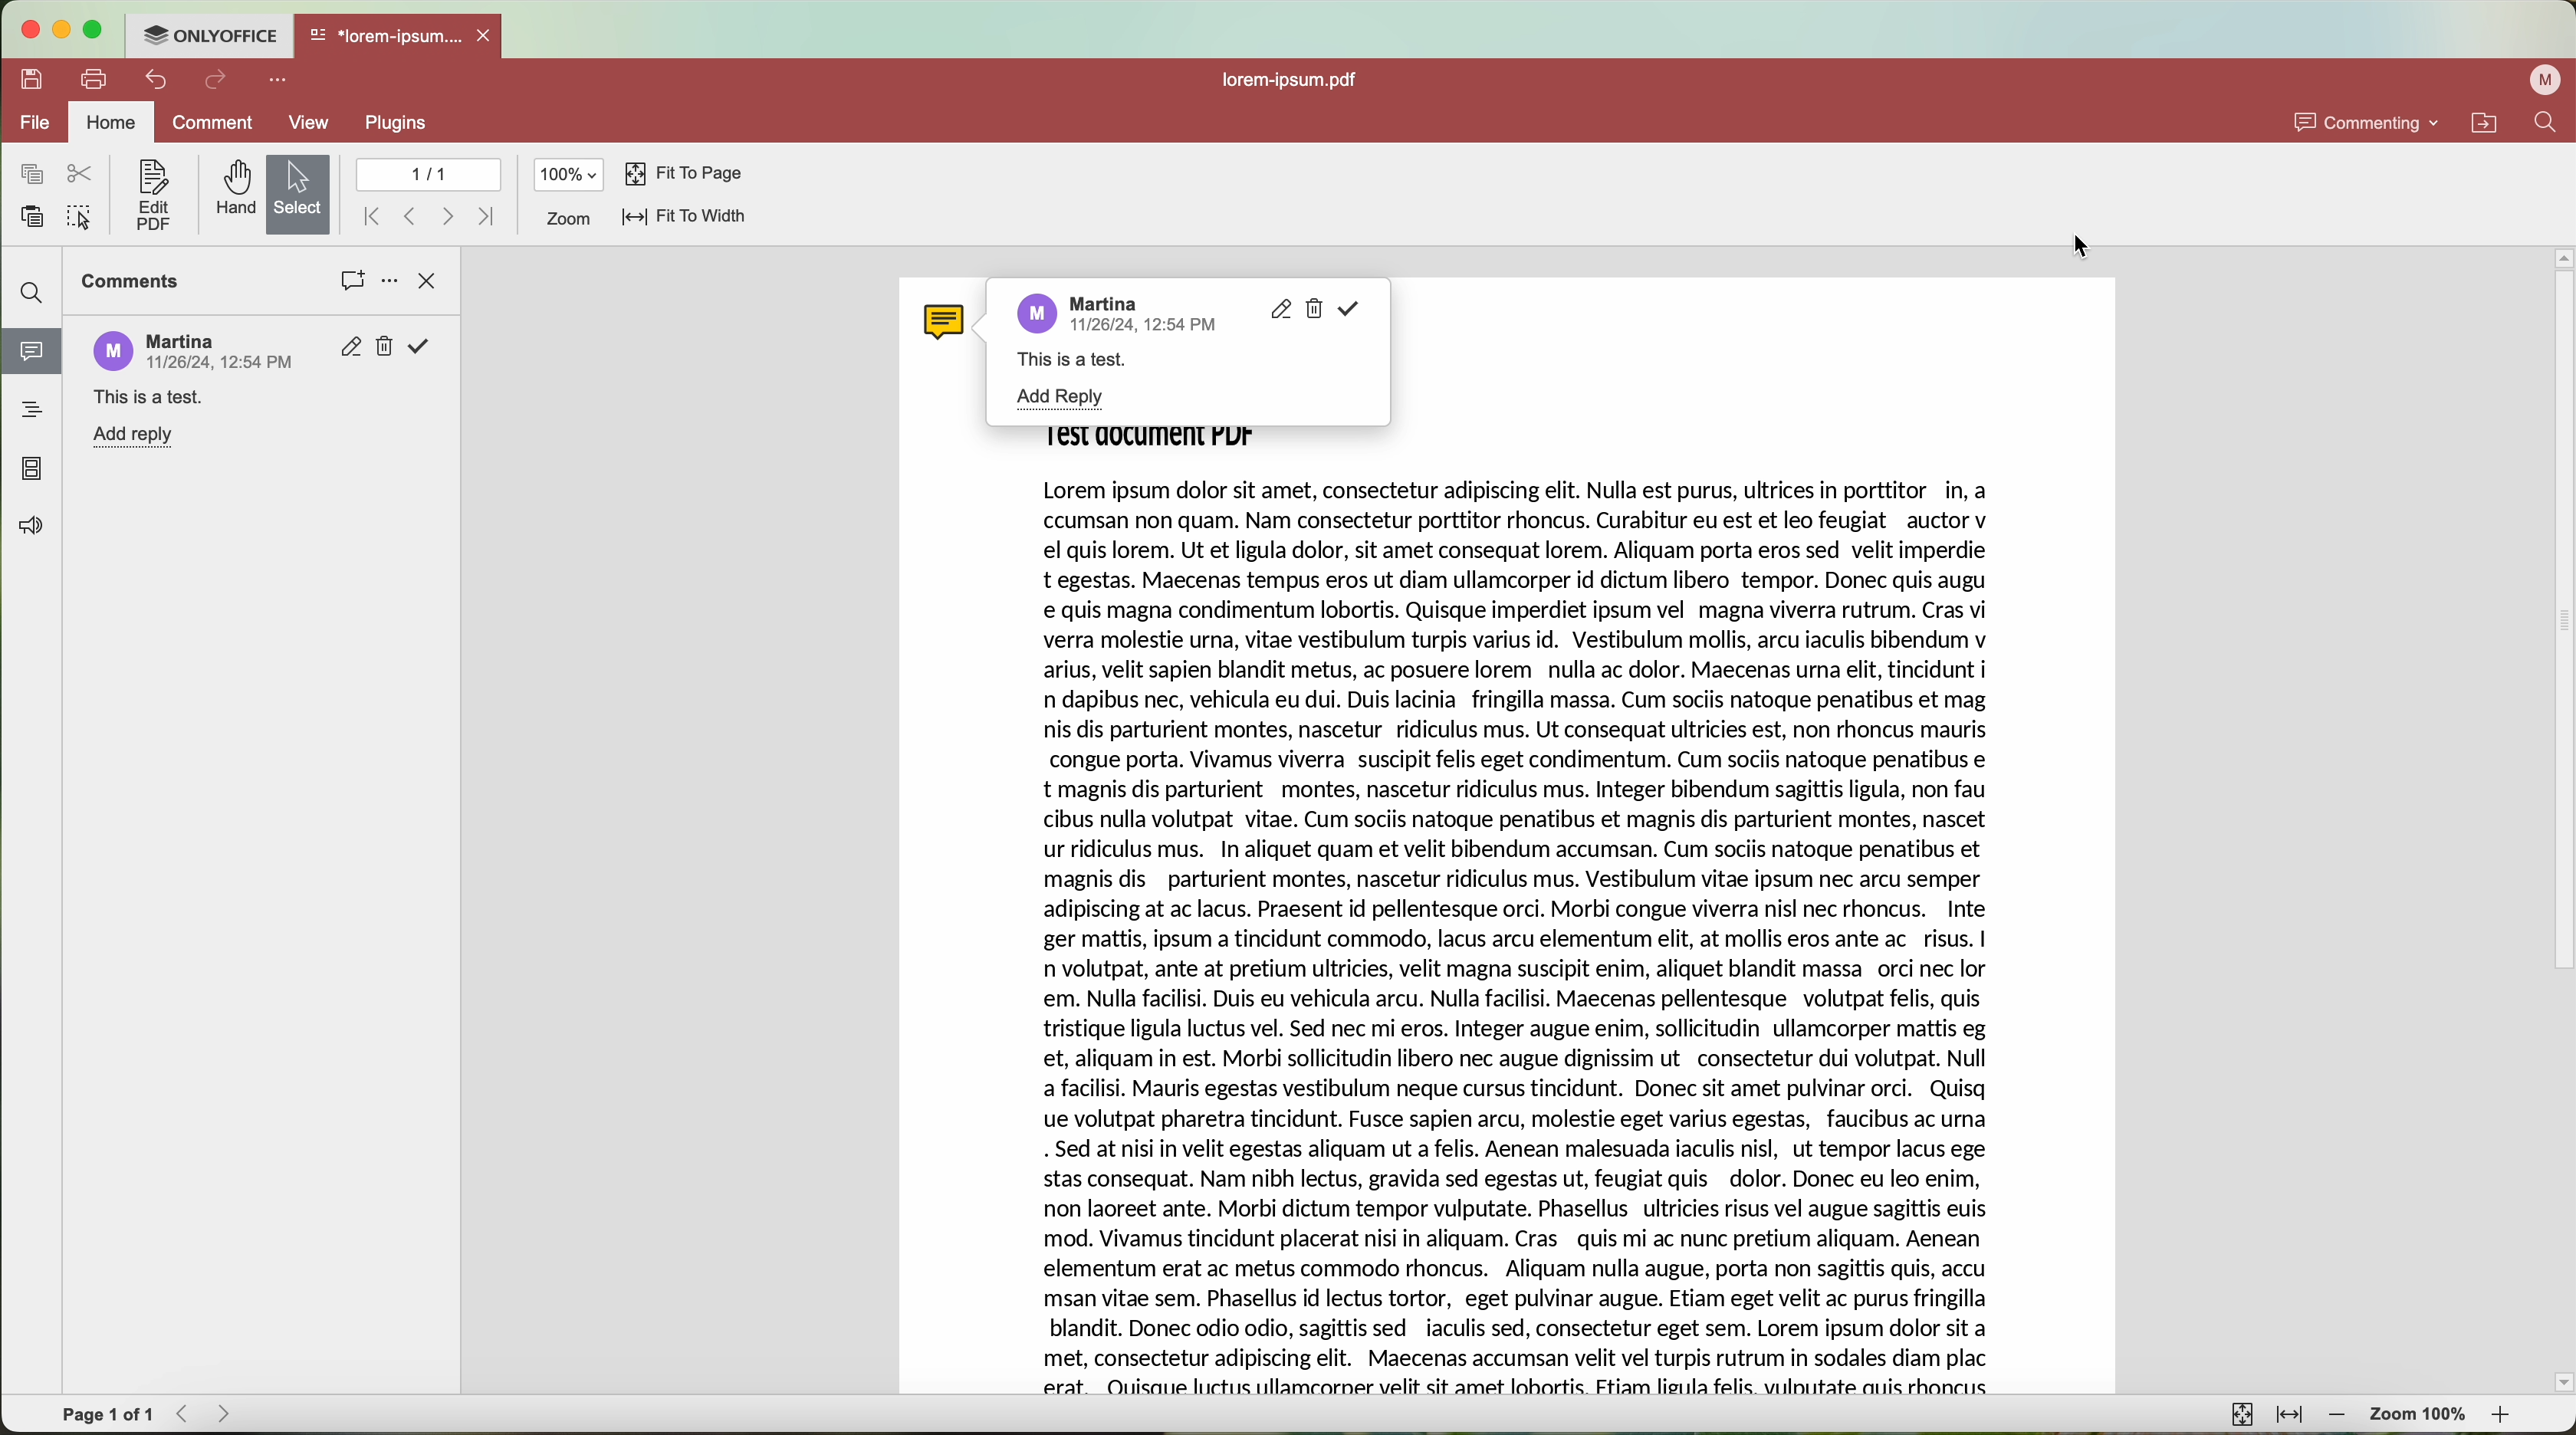  I want to click on zoom out, so click(2339, 1417).